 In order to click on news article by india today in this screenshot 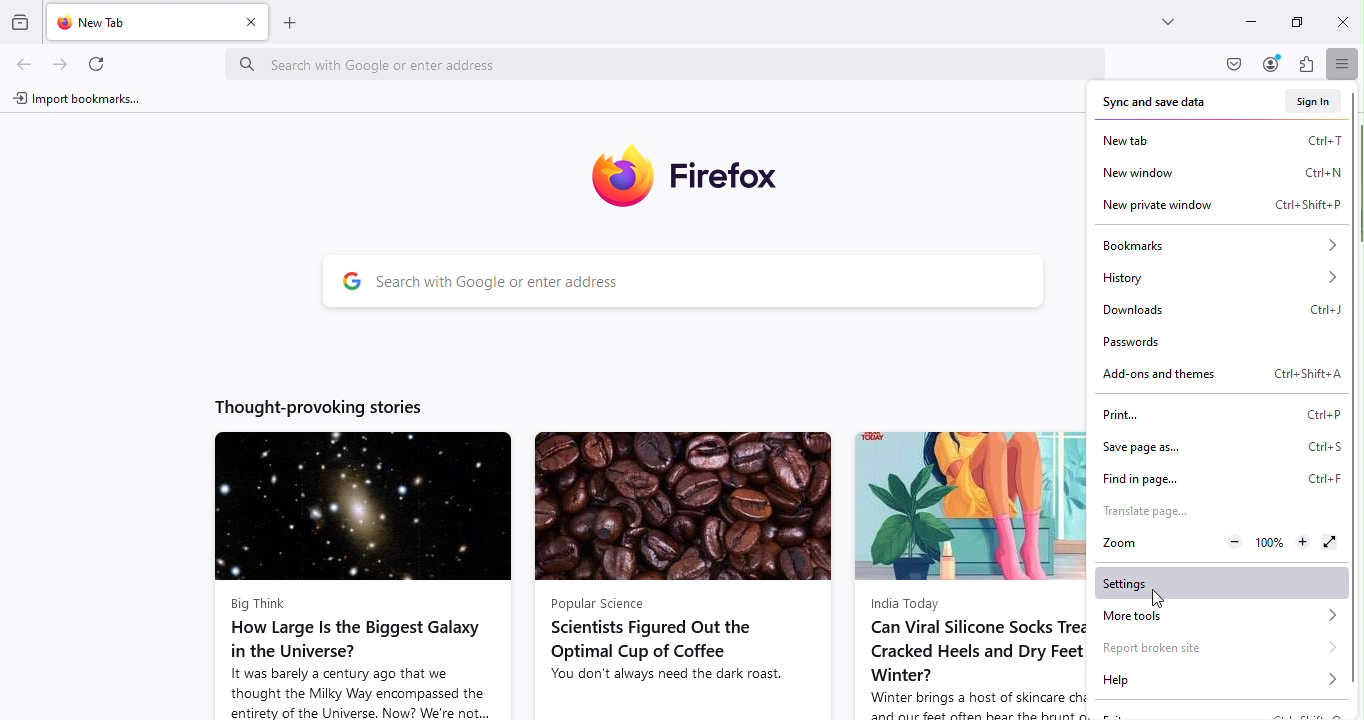, I will do `click(968, 574)`.